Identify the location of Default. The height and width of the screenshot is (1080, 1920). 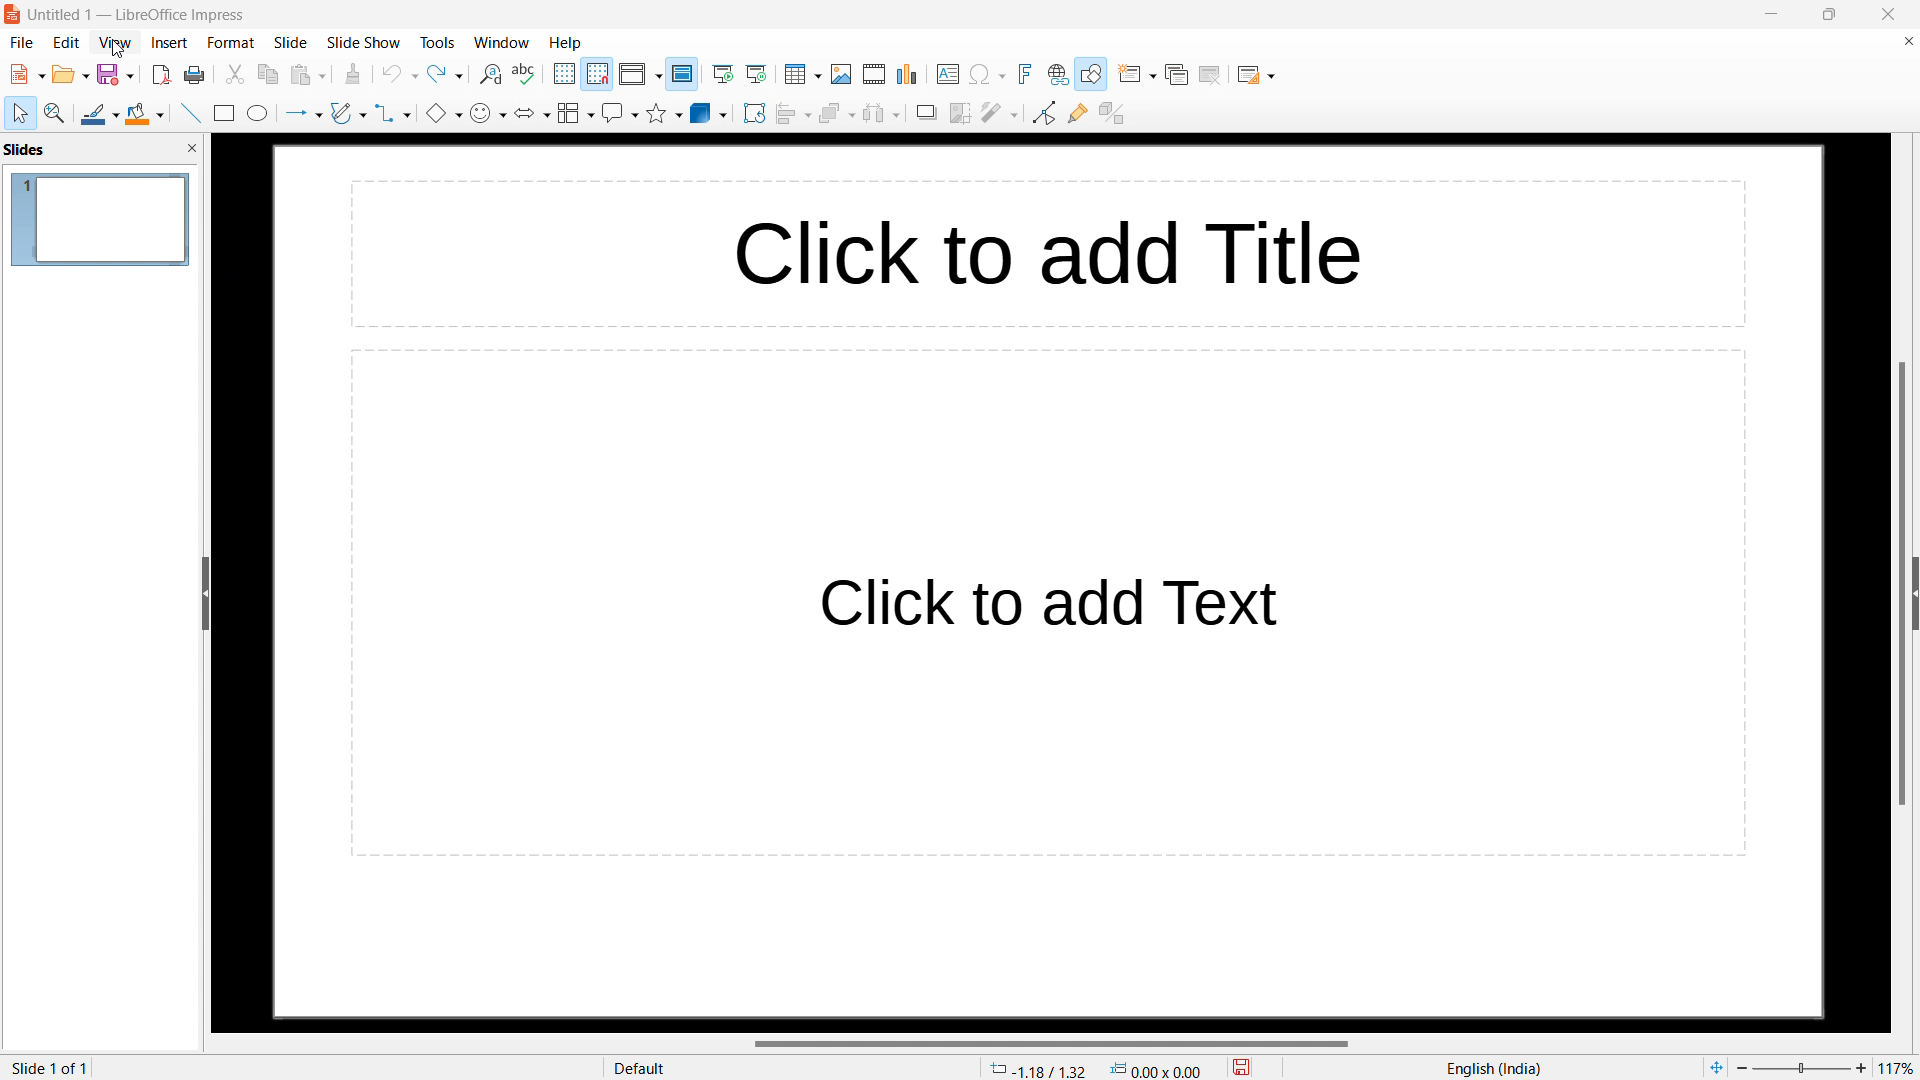
(642, 1068).